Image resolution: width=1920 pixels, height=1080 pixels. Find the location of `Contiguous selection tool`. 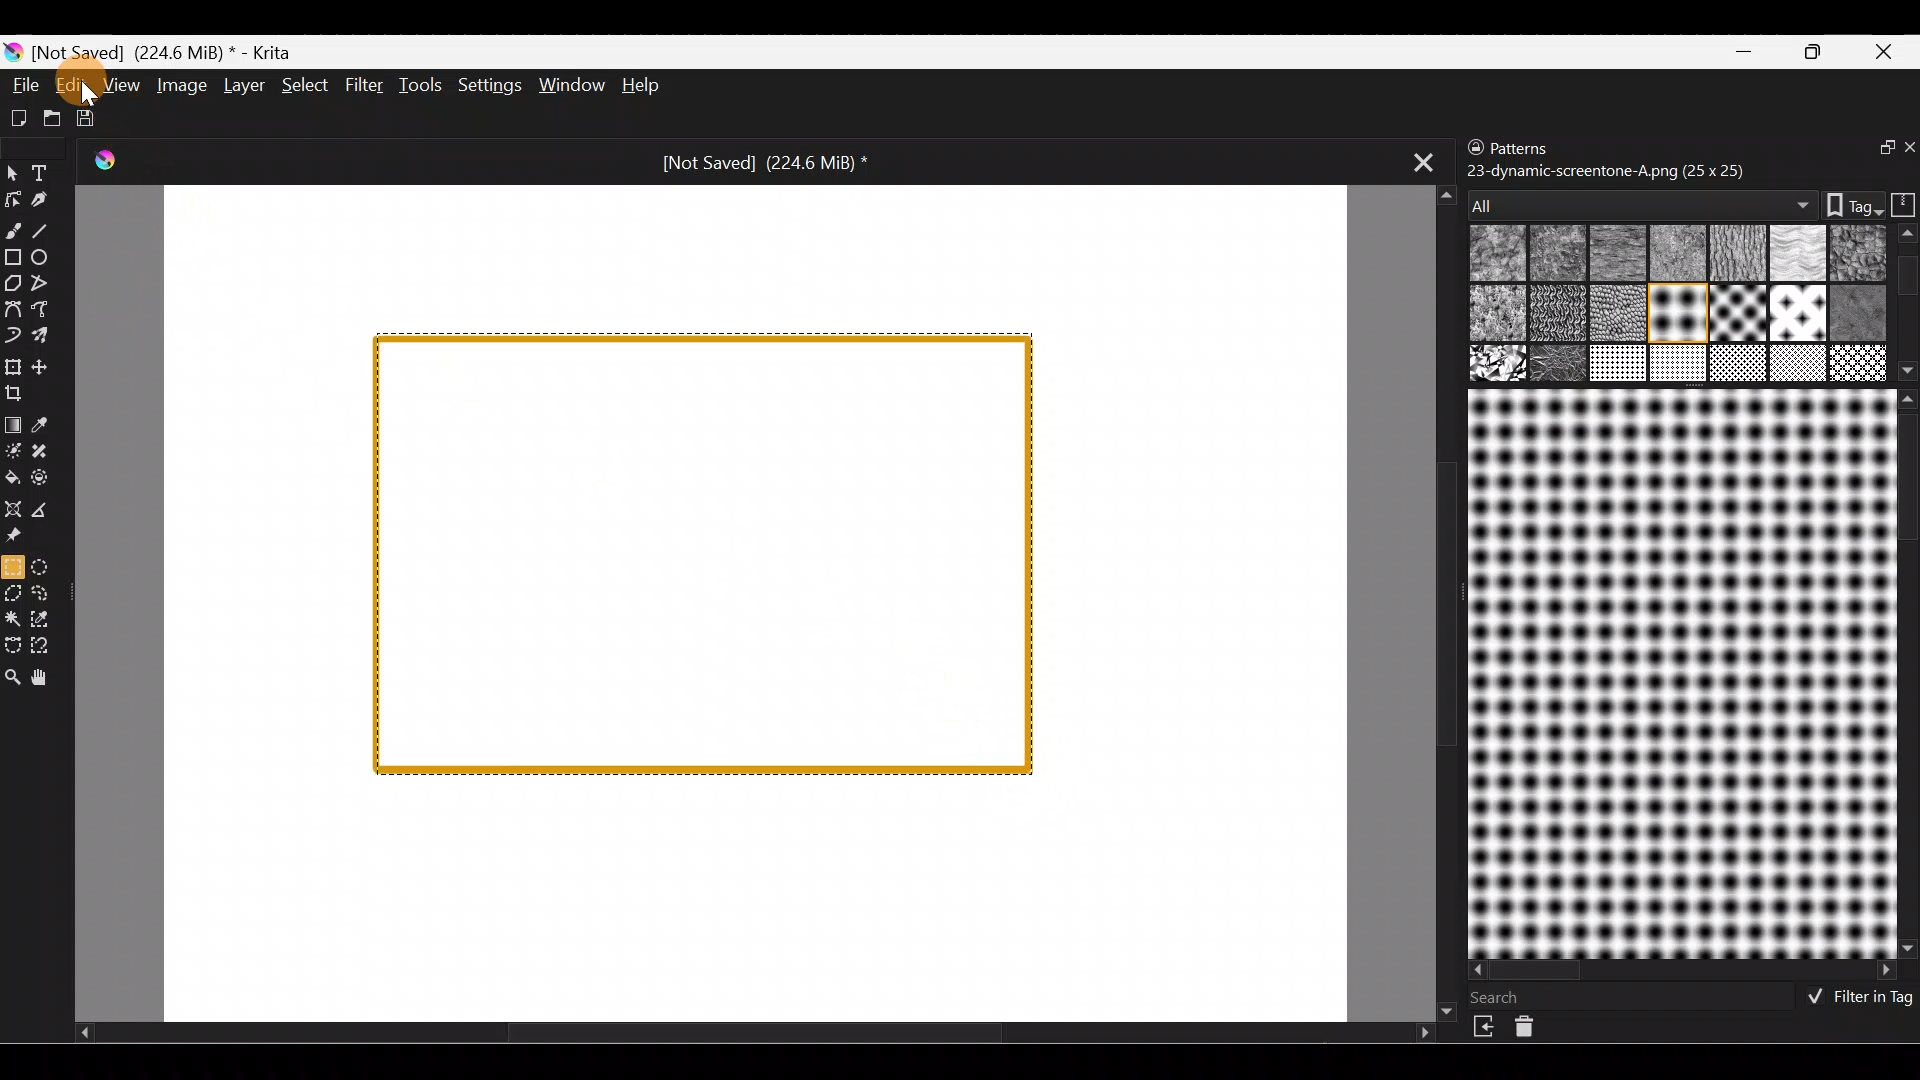

Contiguous selection tool is located at coordinates (14, 620).